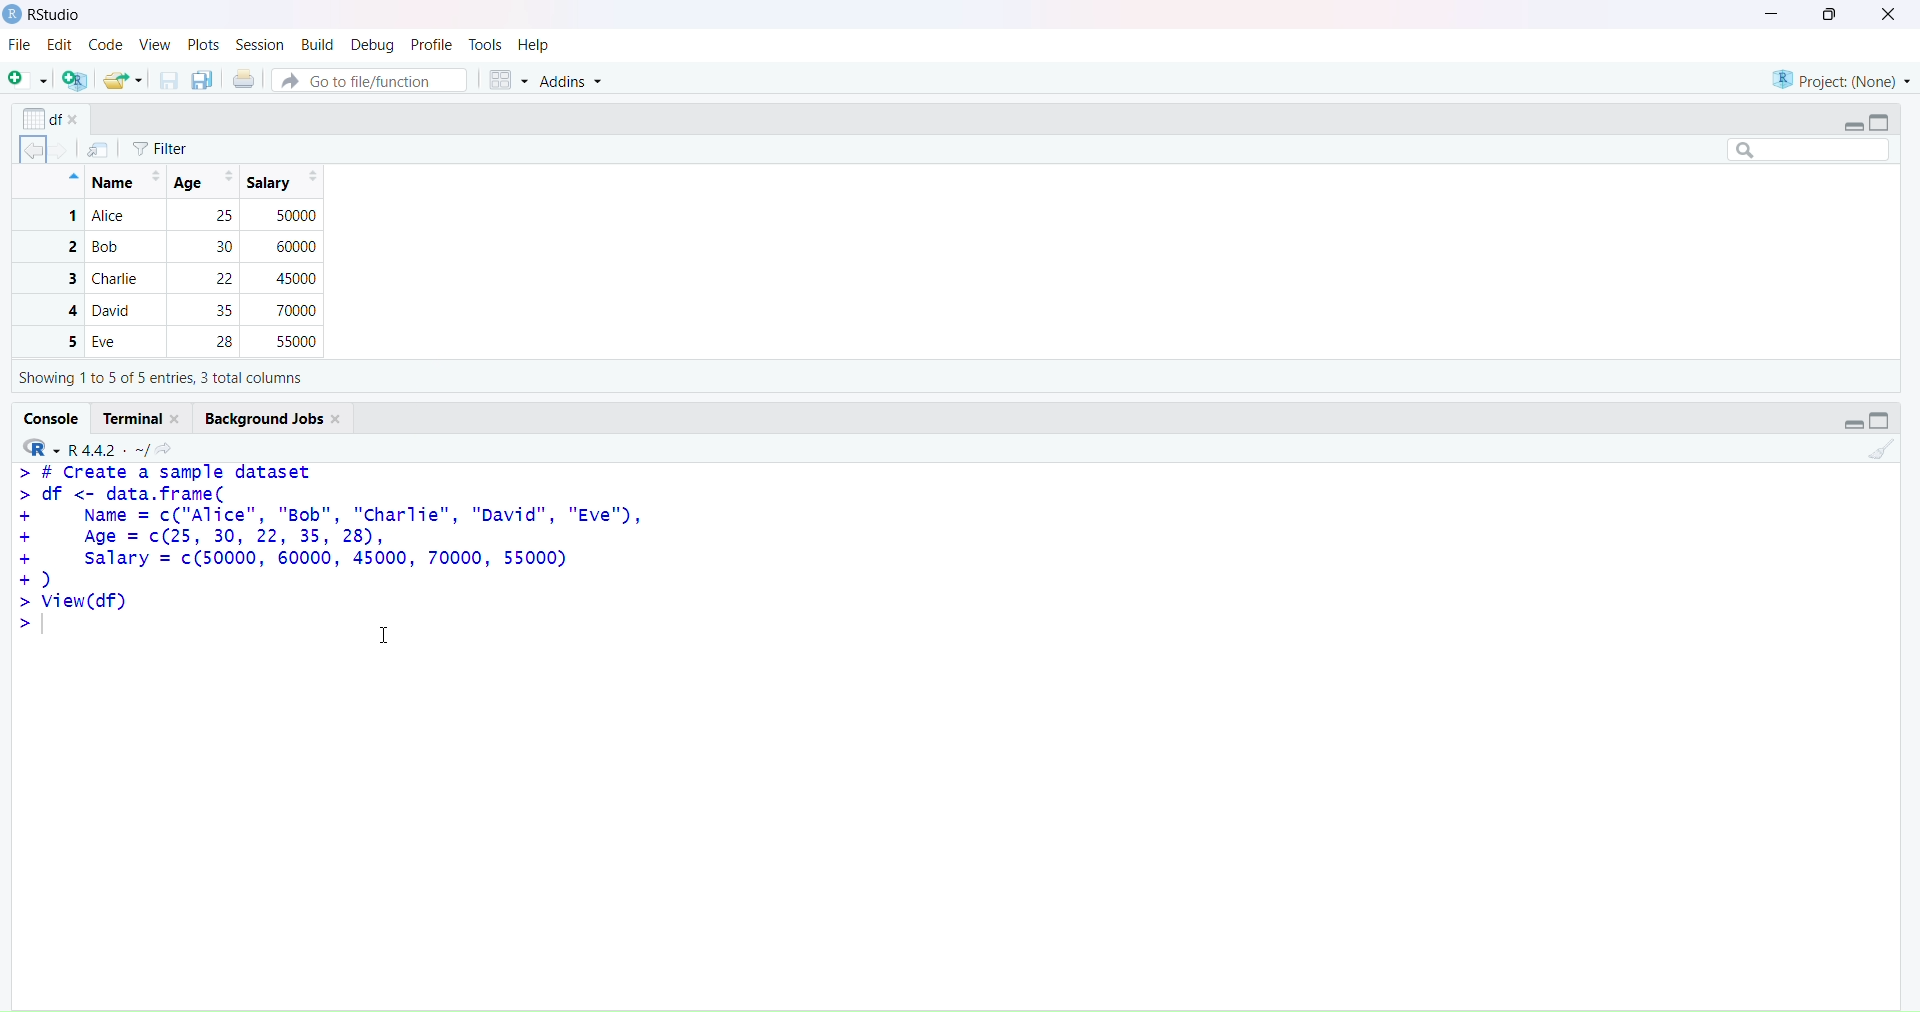 The image size is (1920, 1012). What do you see at coordinates (63, 44) in the screenshot?
I see `edit` at bounding box center [63, 44].